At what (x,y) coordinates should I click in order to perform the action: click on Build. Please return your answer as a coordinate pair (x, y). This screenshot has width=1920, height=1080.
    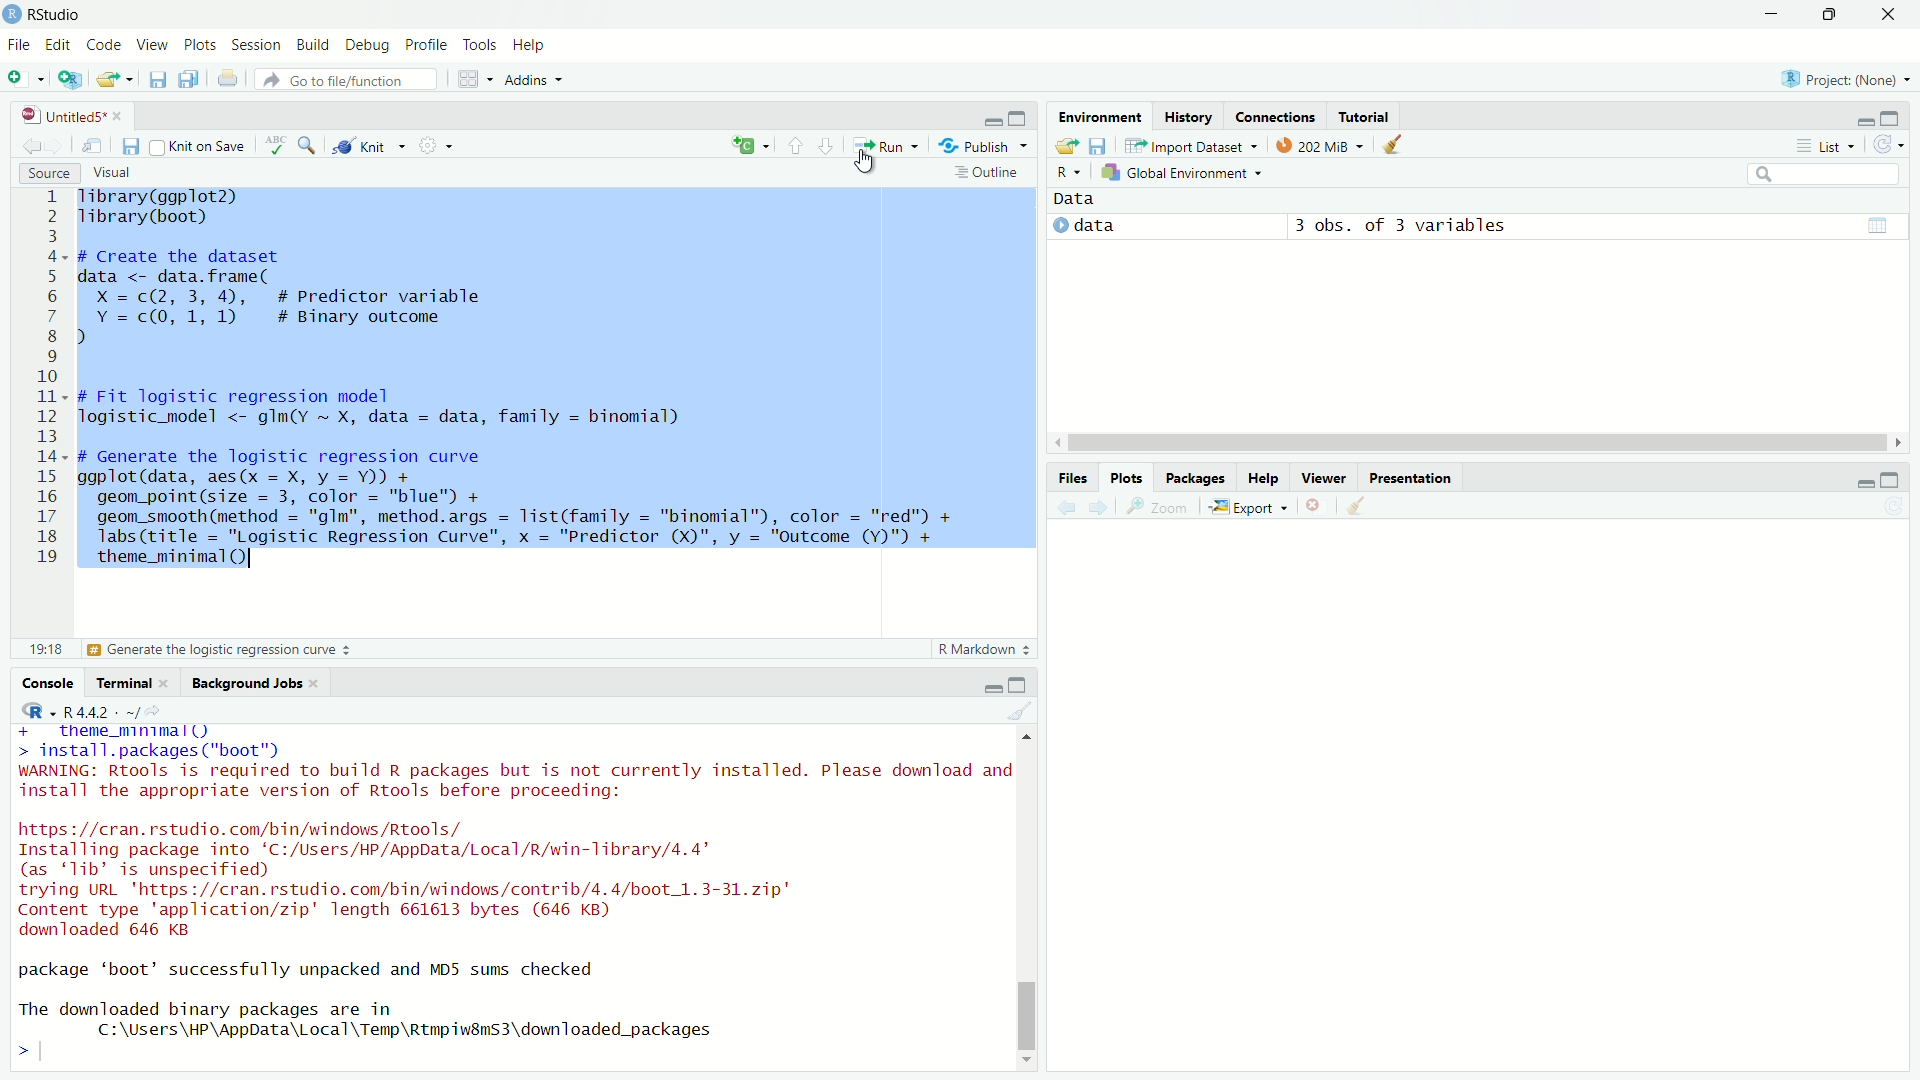
    Looking at the image, I should click on (313, 44).